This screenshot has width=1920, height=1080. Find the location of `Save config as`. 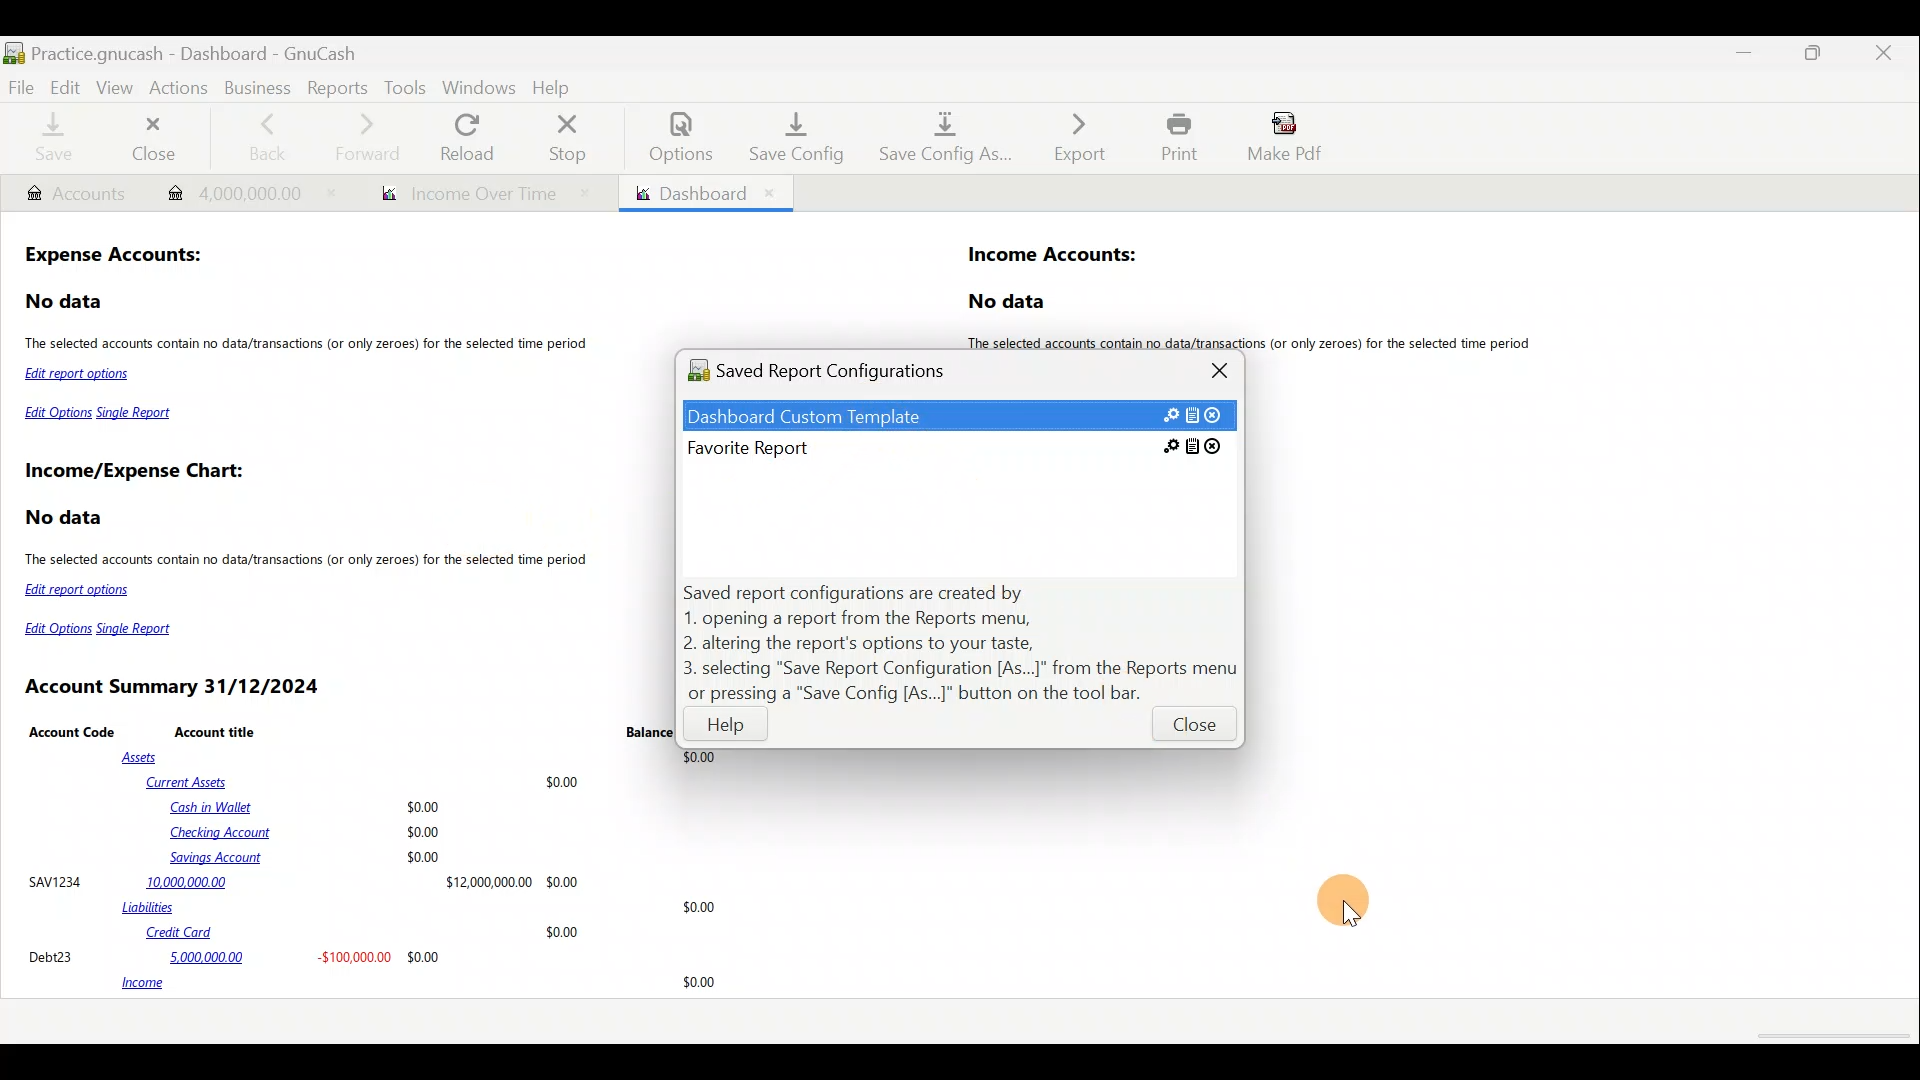

Save config as is located at coordinates (939, 139).